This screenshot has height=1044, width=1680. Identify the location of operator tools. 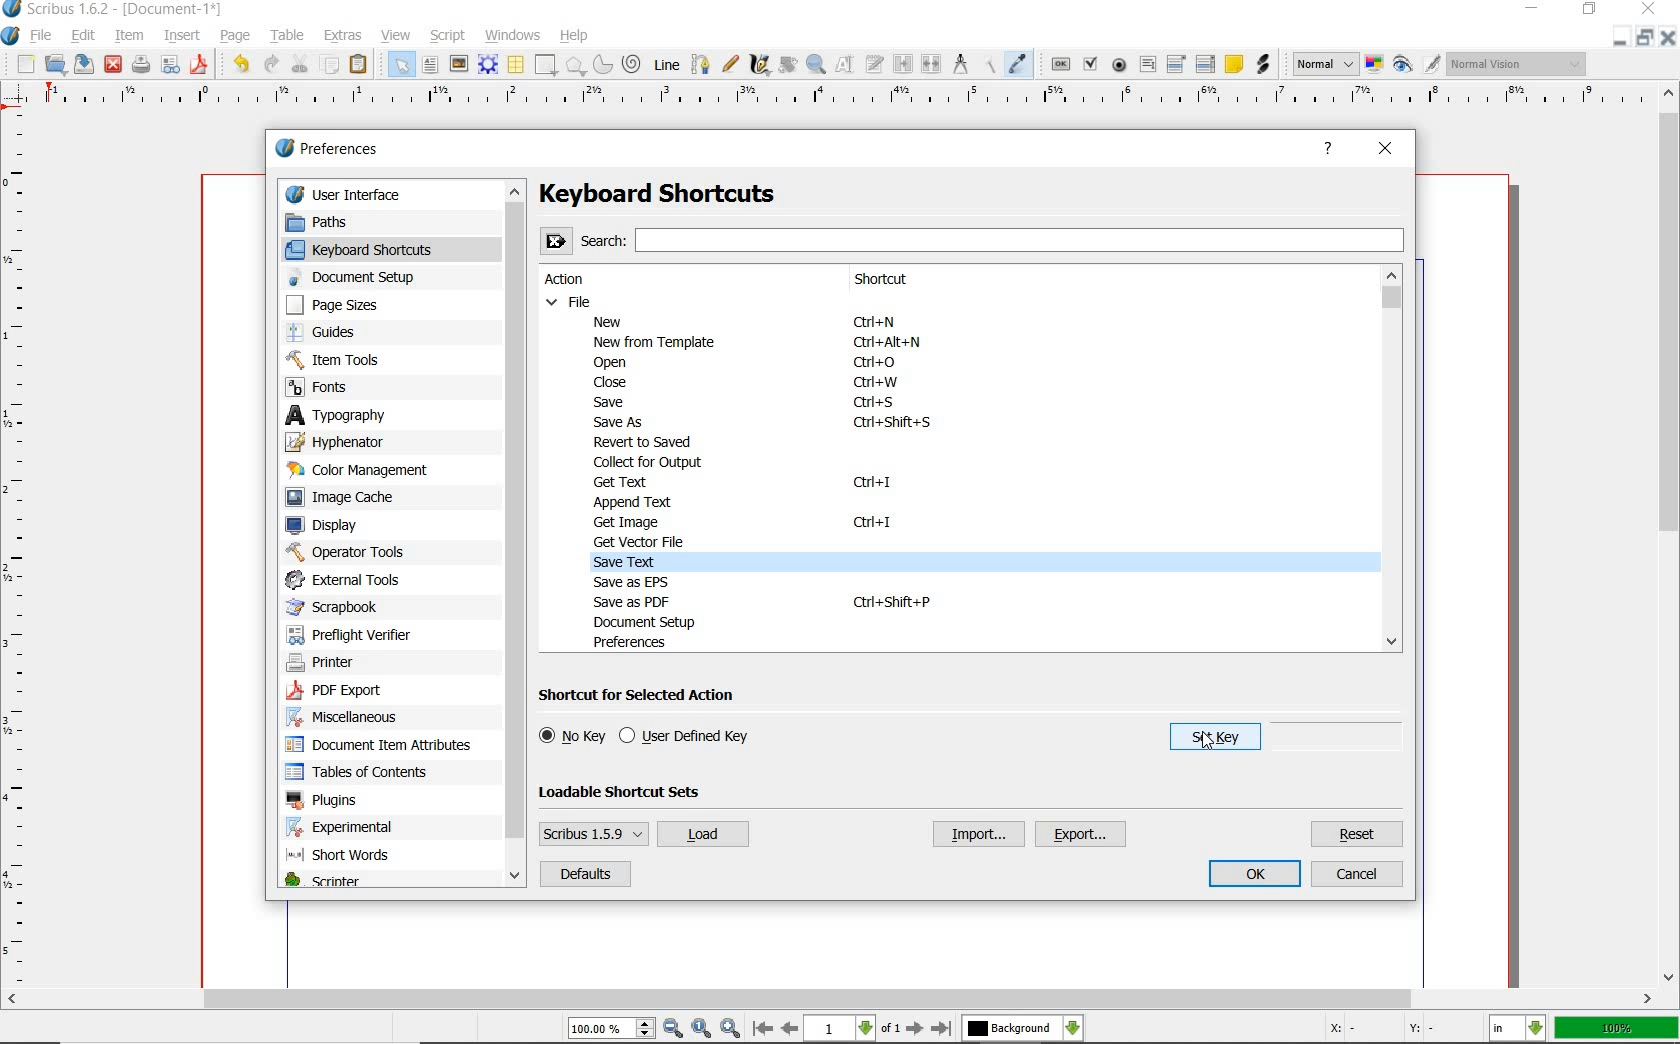
(346, 552).